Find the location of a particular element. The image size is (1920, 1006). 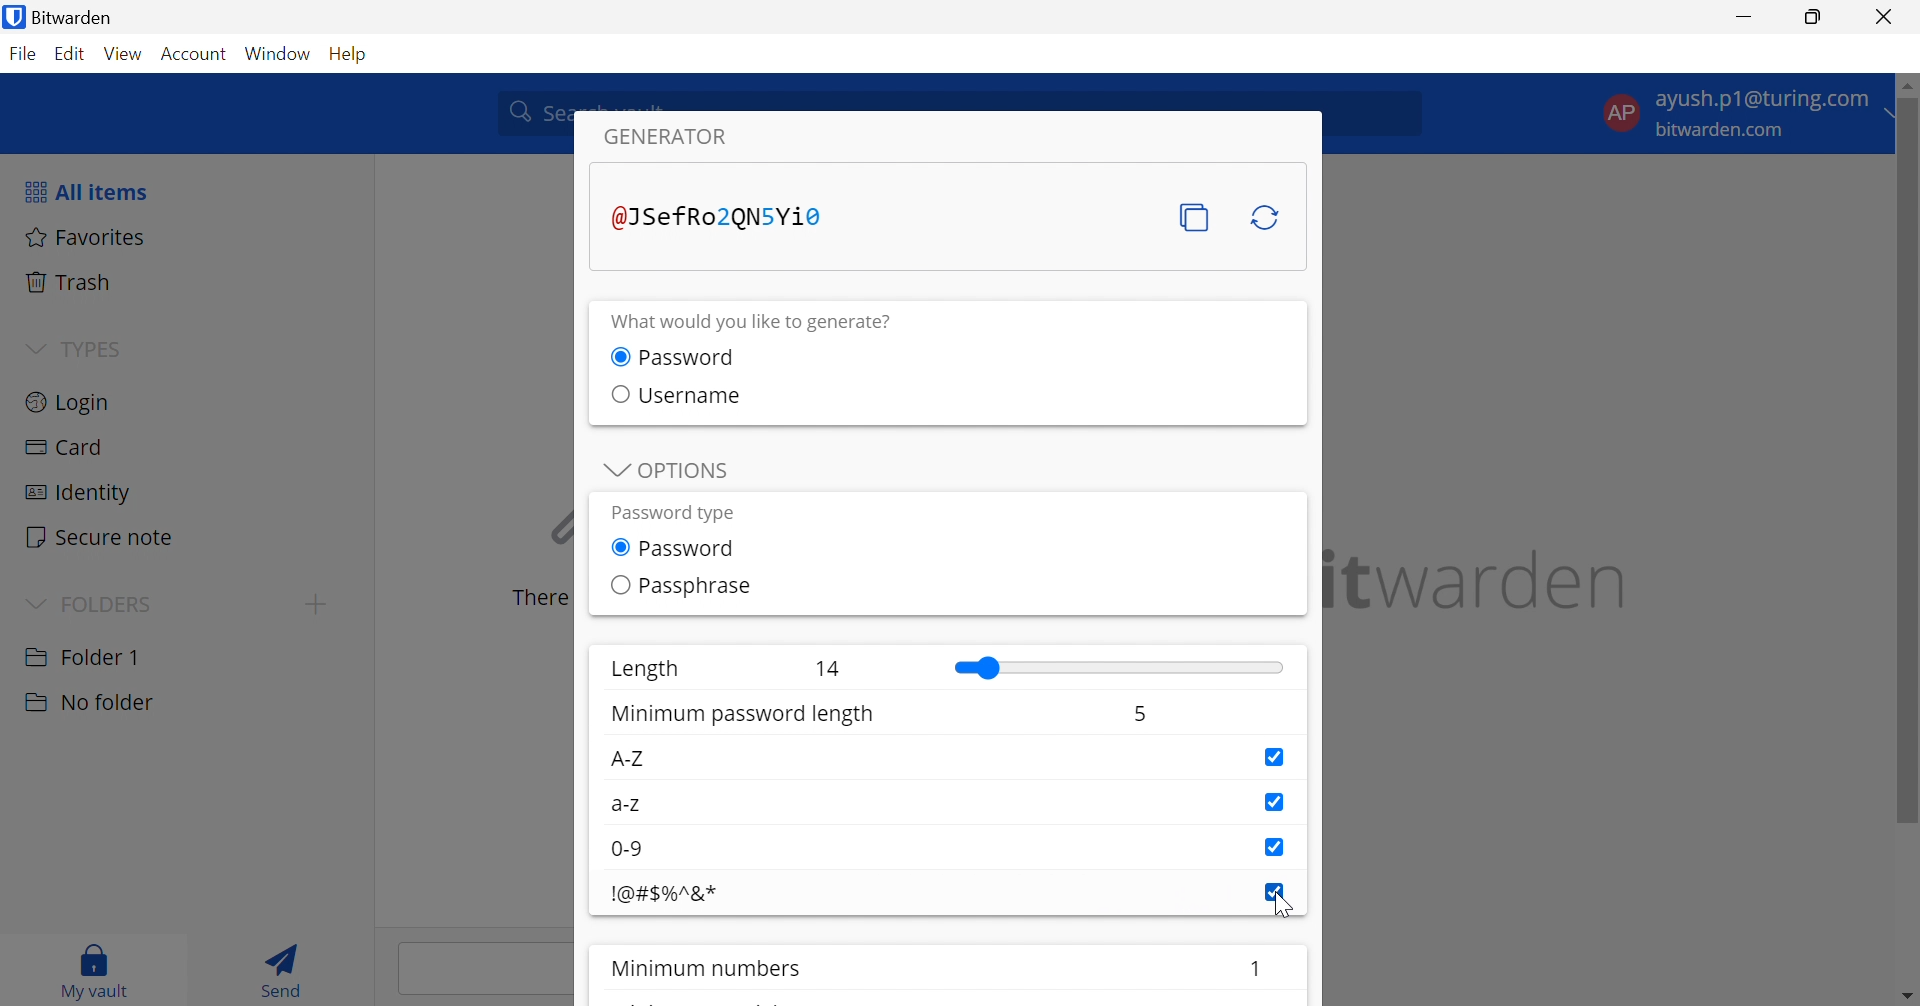

TYPES is located at coordinates (93, 348).